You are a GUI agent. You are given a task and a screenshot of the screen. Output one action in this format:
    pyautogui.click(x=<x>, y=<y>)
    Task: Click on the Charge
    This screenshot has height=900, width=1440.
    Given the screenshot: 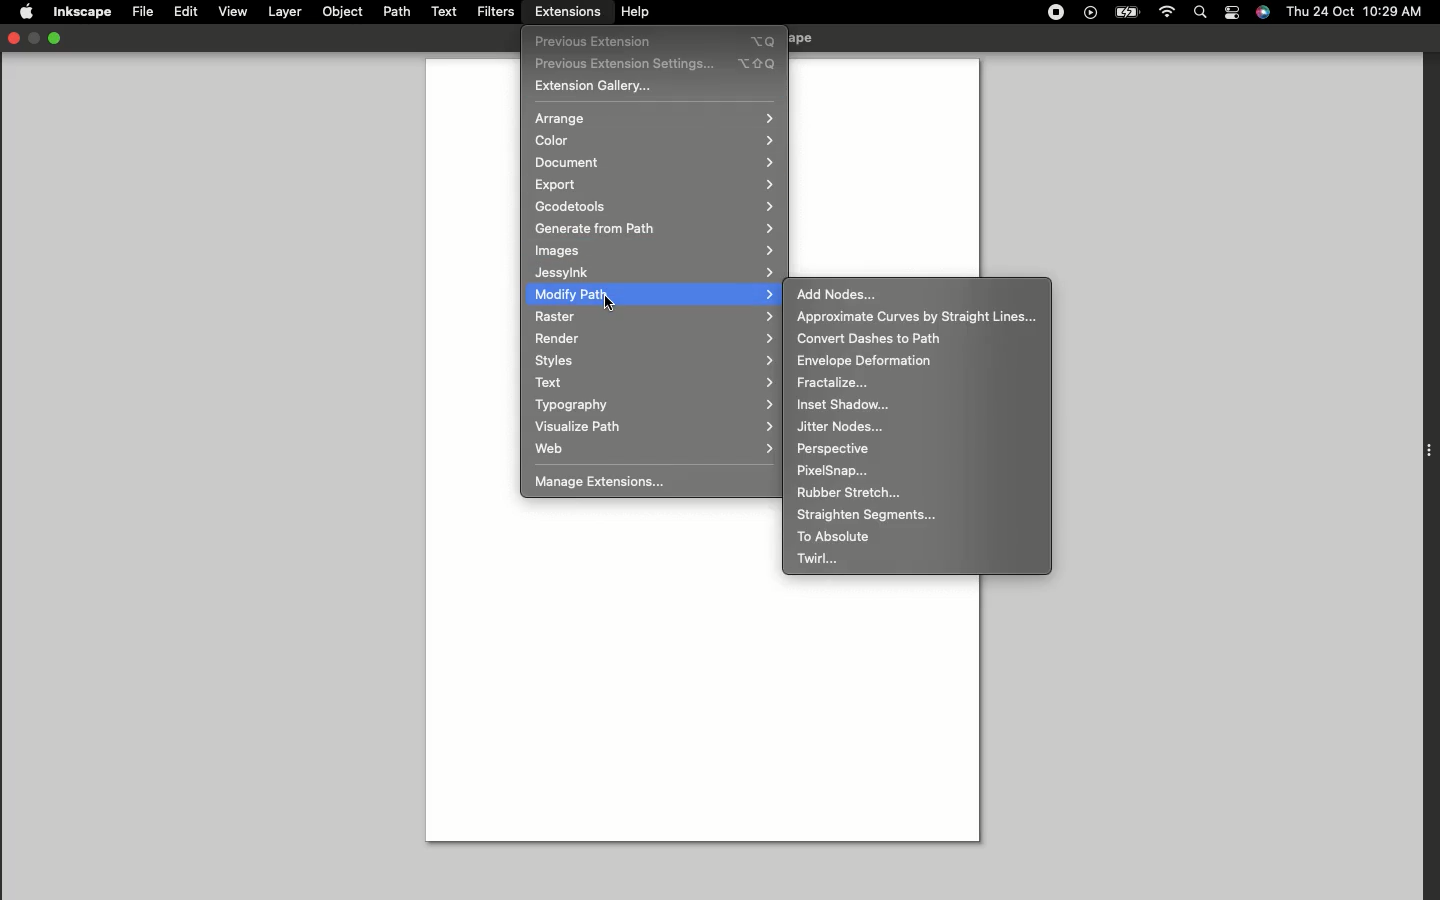 What is the action you would take?
    pyautogui.click(x=1126, y=13)
    